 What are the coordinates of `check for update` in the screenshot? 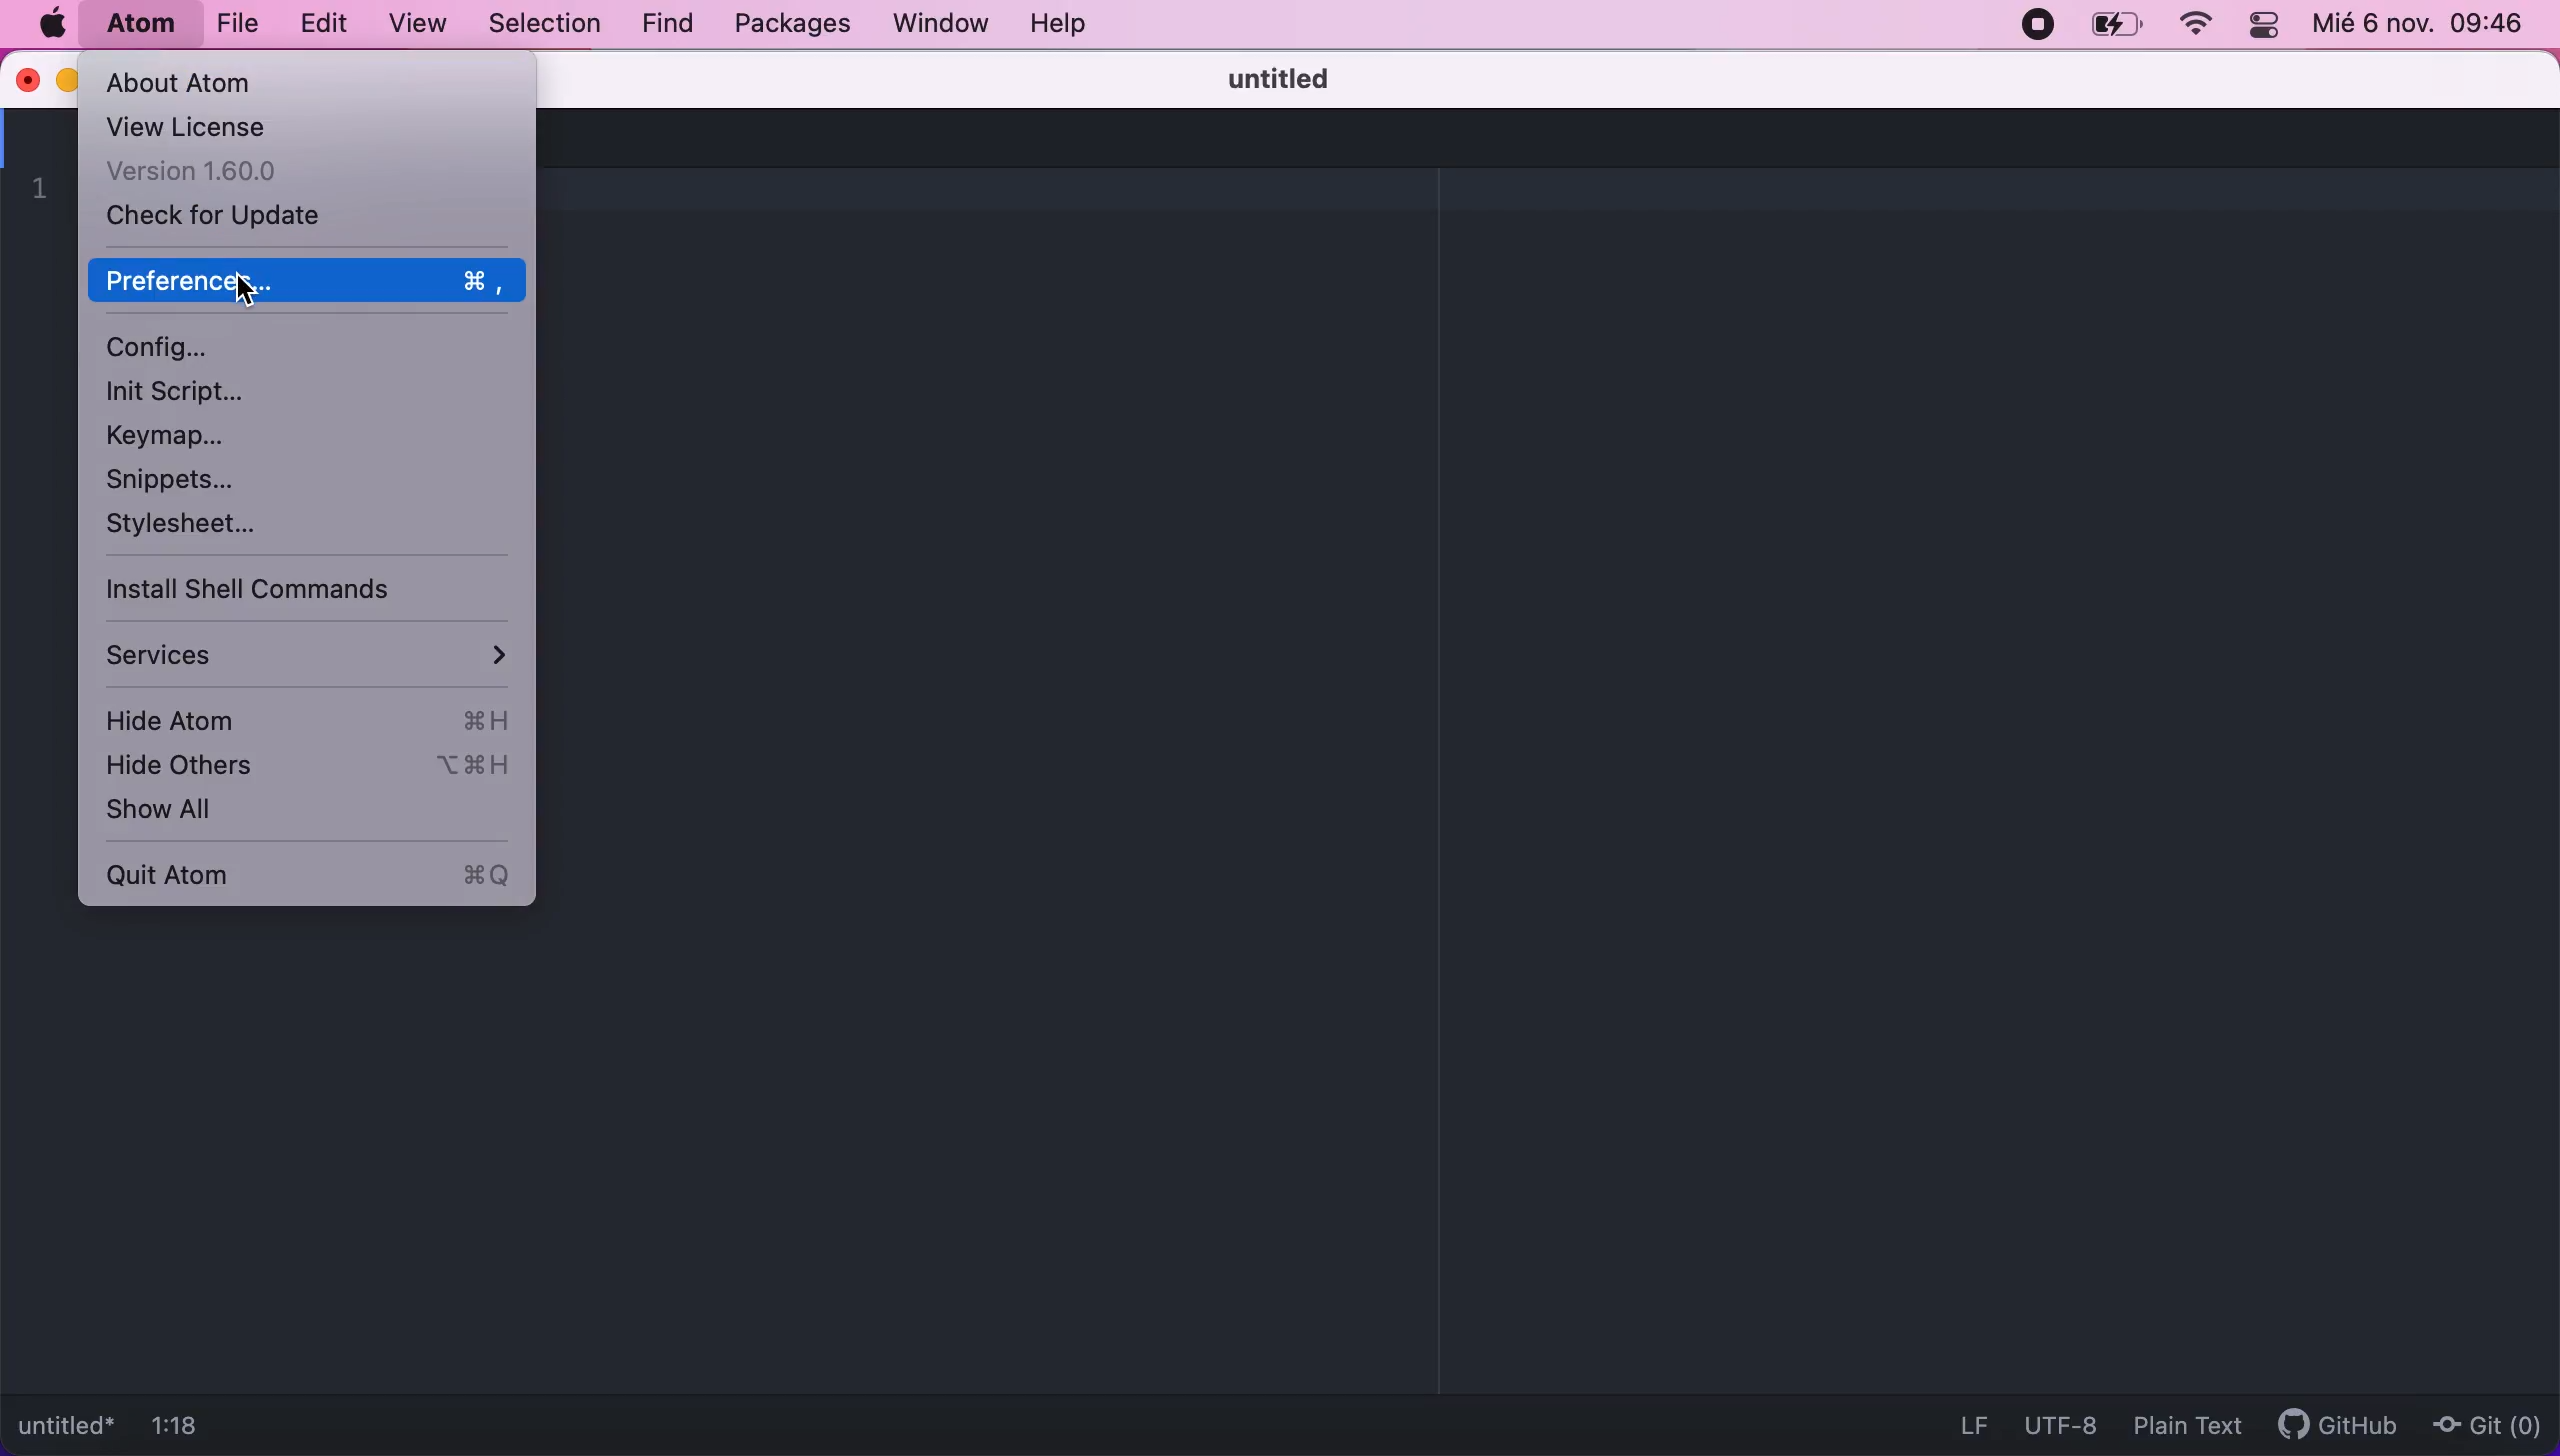 It's located at (226, 217).